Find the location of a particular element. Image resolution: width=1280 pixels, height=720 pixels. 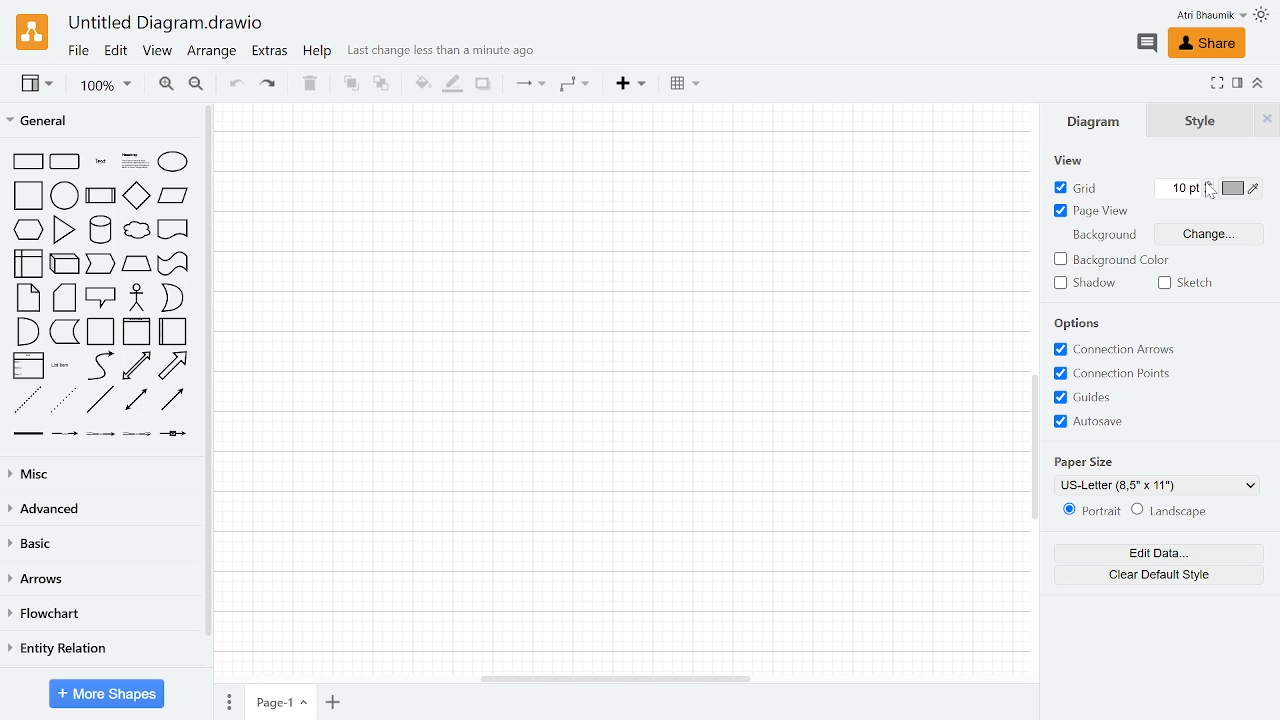

Background is located at coordinates (1107, 237).